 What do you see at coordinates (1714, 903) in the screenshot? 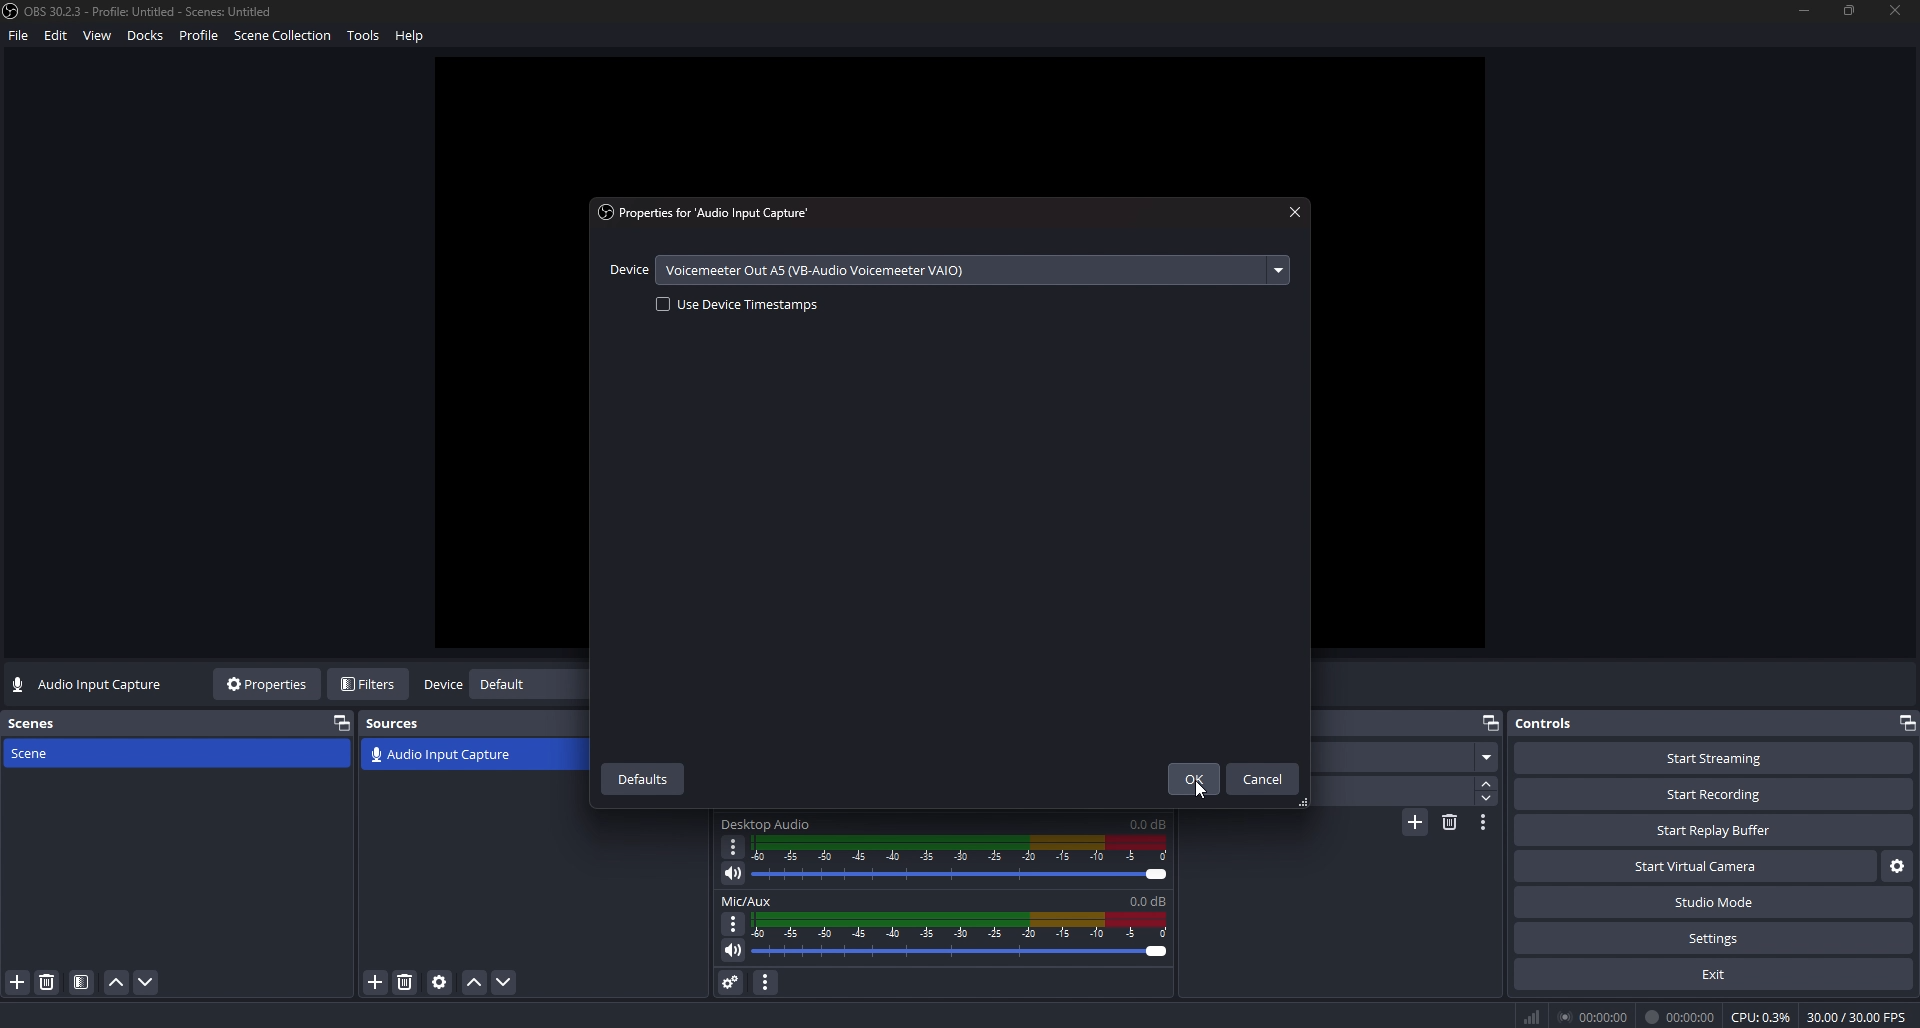
I see `studio mode` at bounding box center [1714, 903].